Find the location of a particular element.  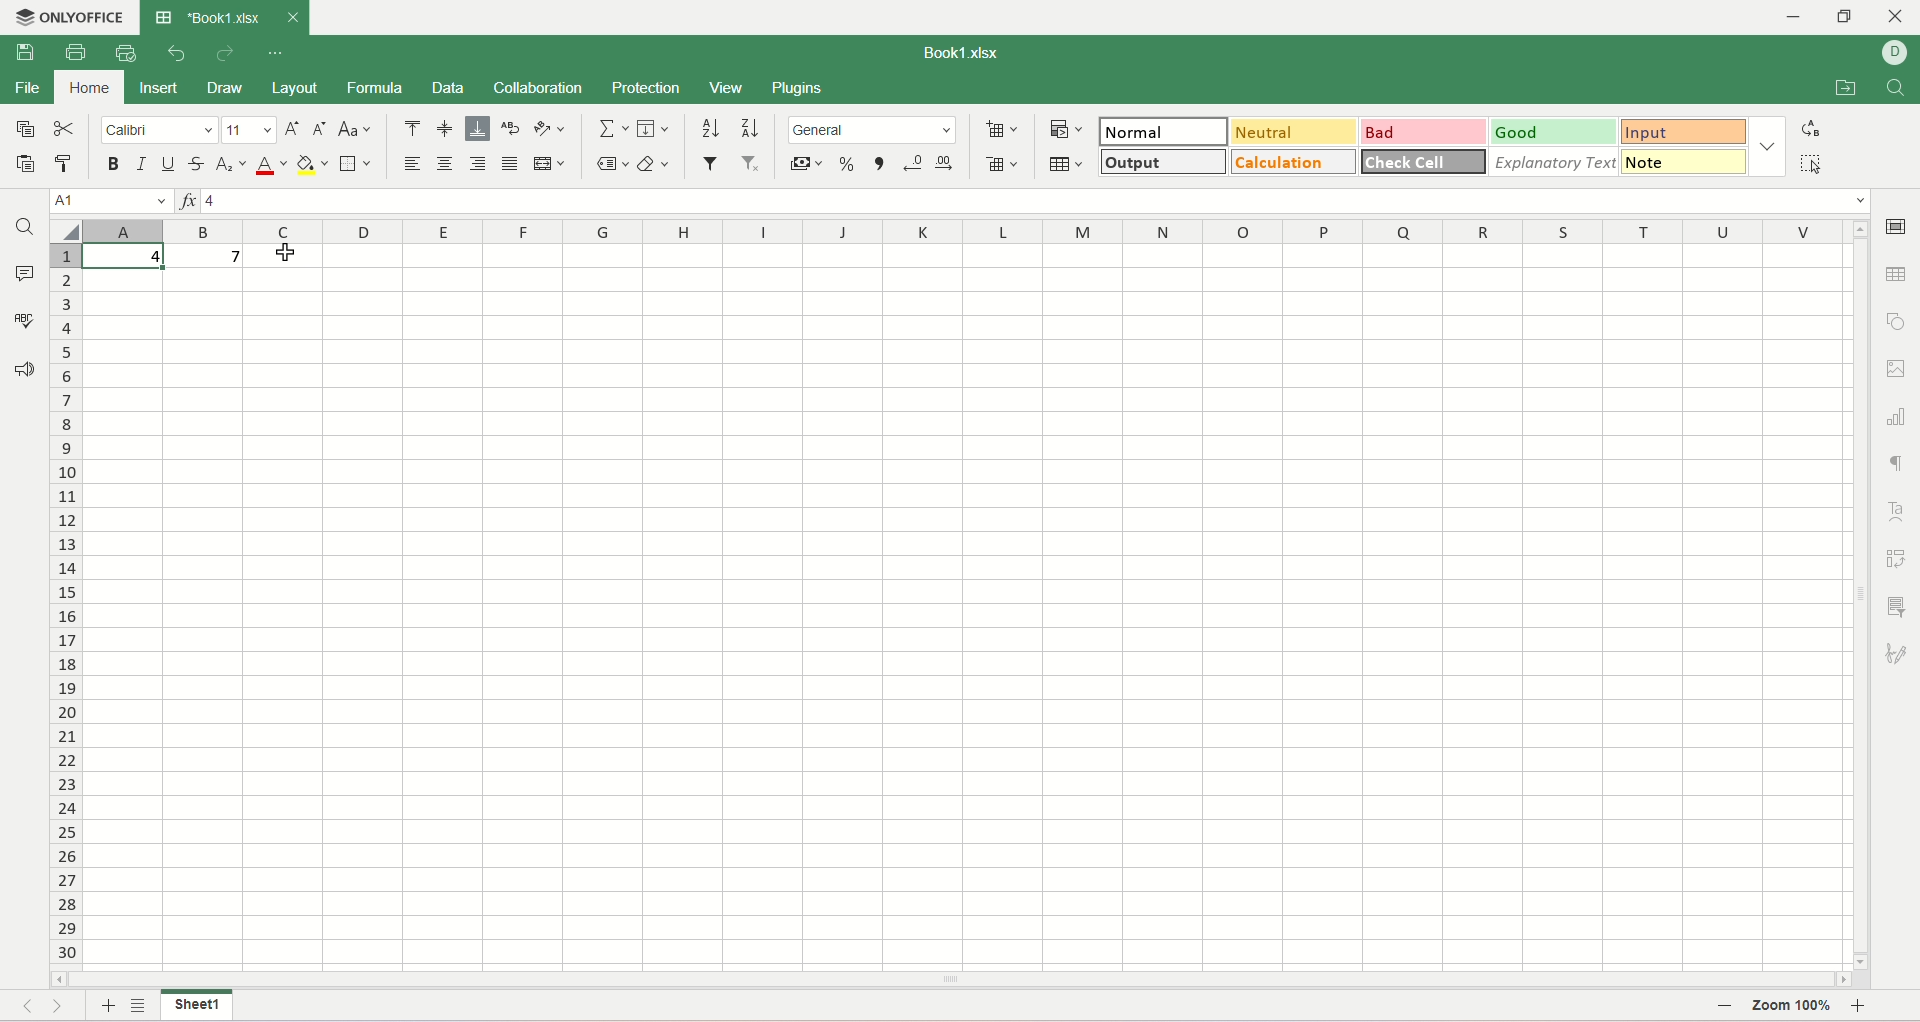

merge and center is located at coordinates (549, 164).